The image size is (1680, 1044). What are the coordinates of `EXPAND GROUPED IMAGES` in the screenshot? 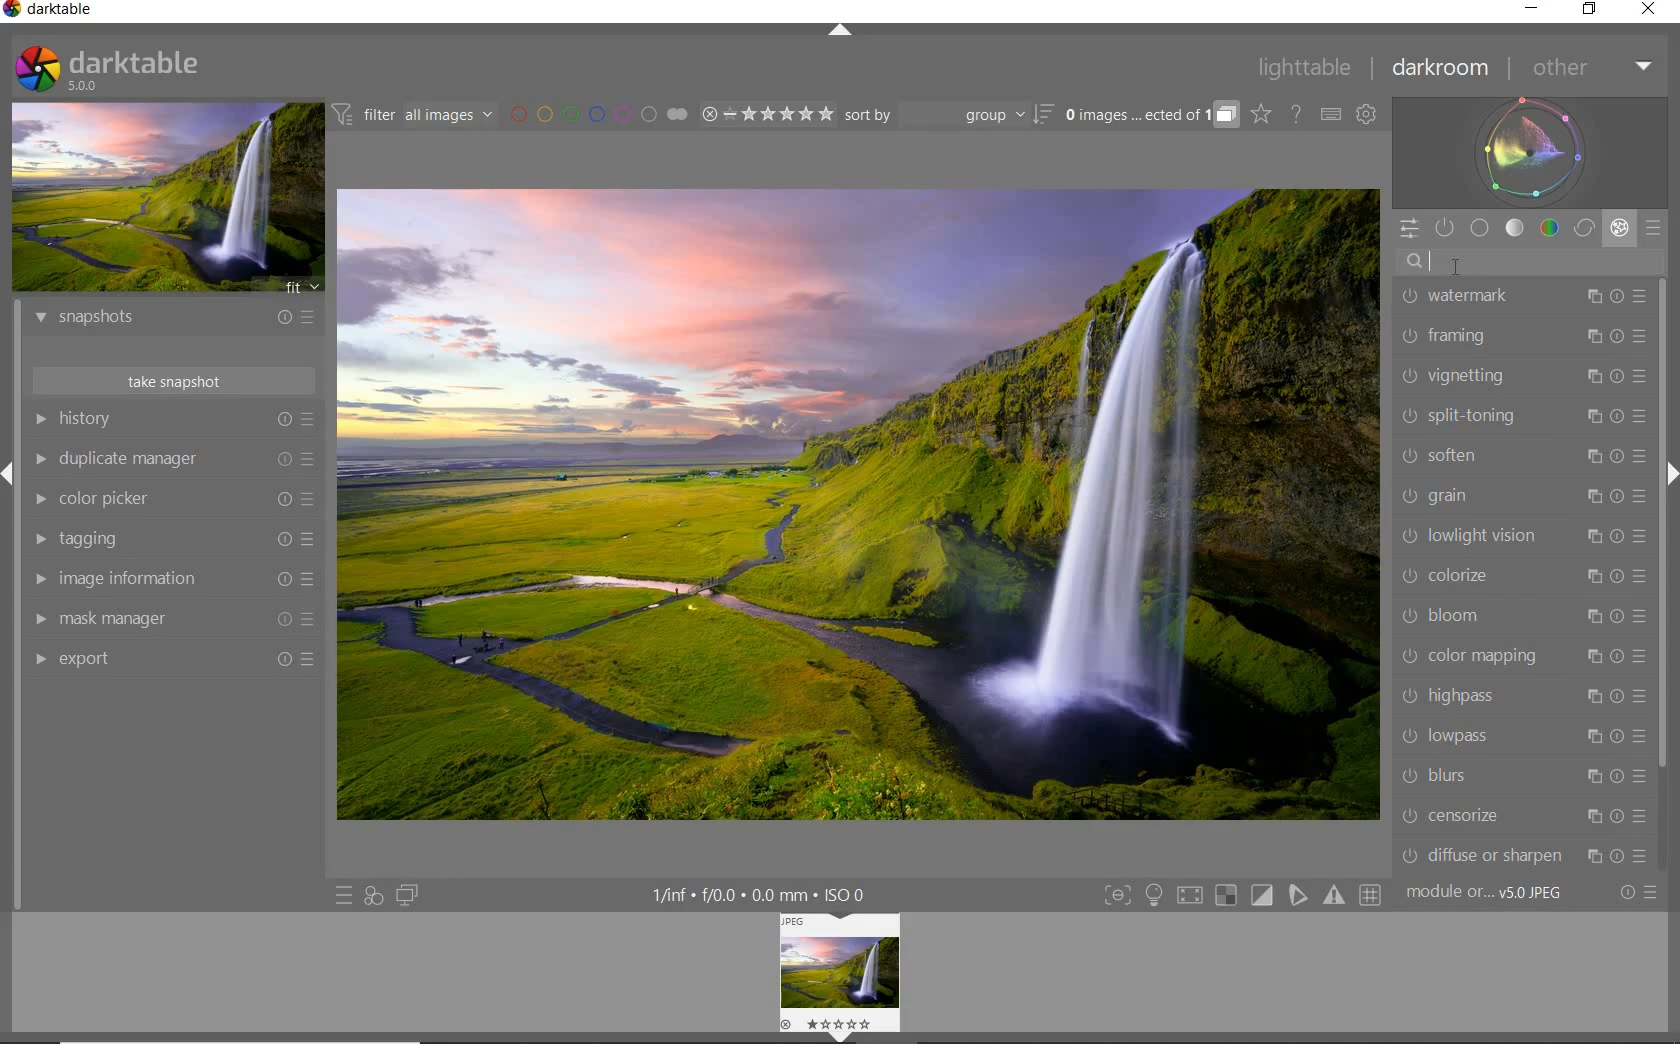 It's located at (1152, 115).